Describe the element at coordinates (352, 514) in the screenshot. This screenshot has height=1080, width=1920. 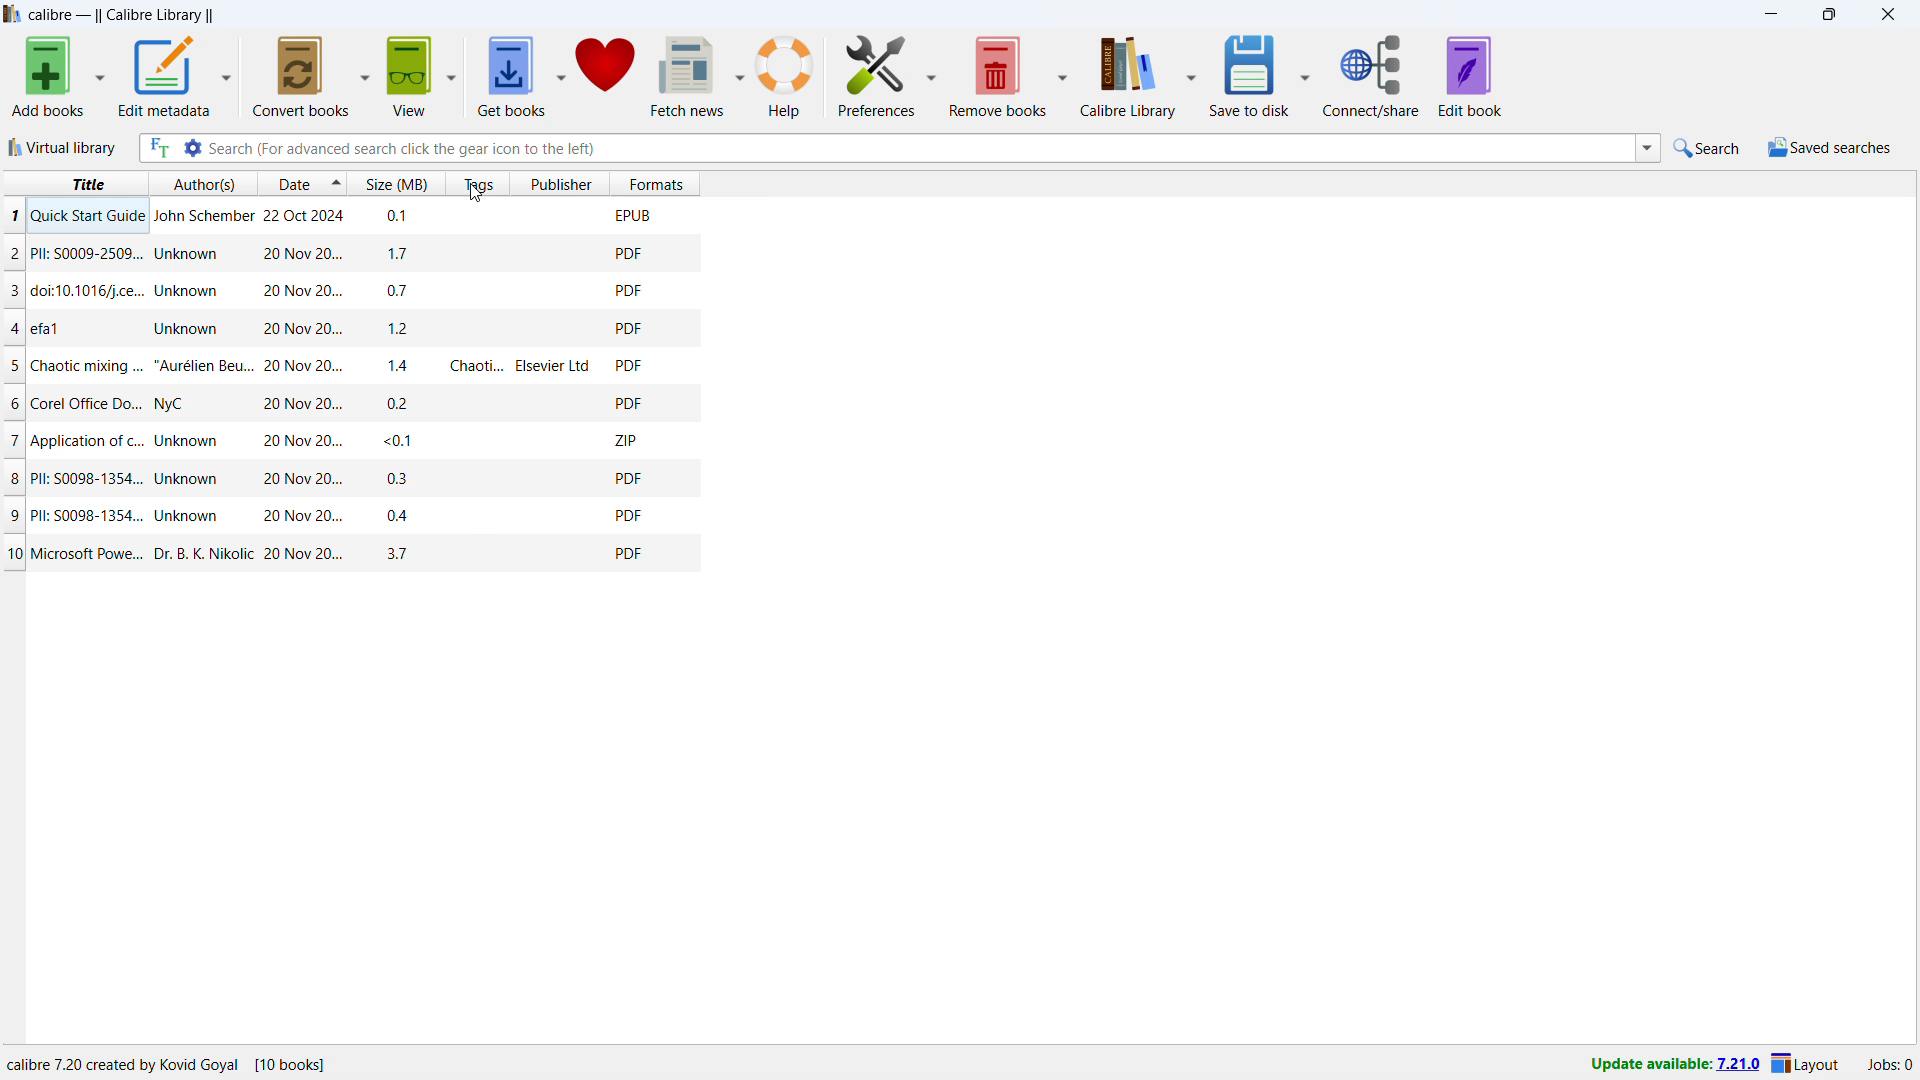
I see `PII: S0098-1354... Unknown 20 Nov 20... 04 PDF` at that location.